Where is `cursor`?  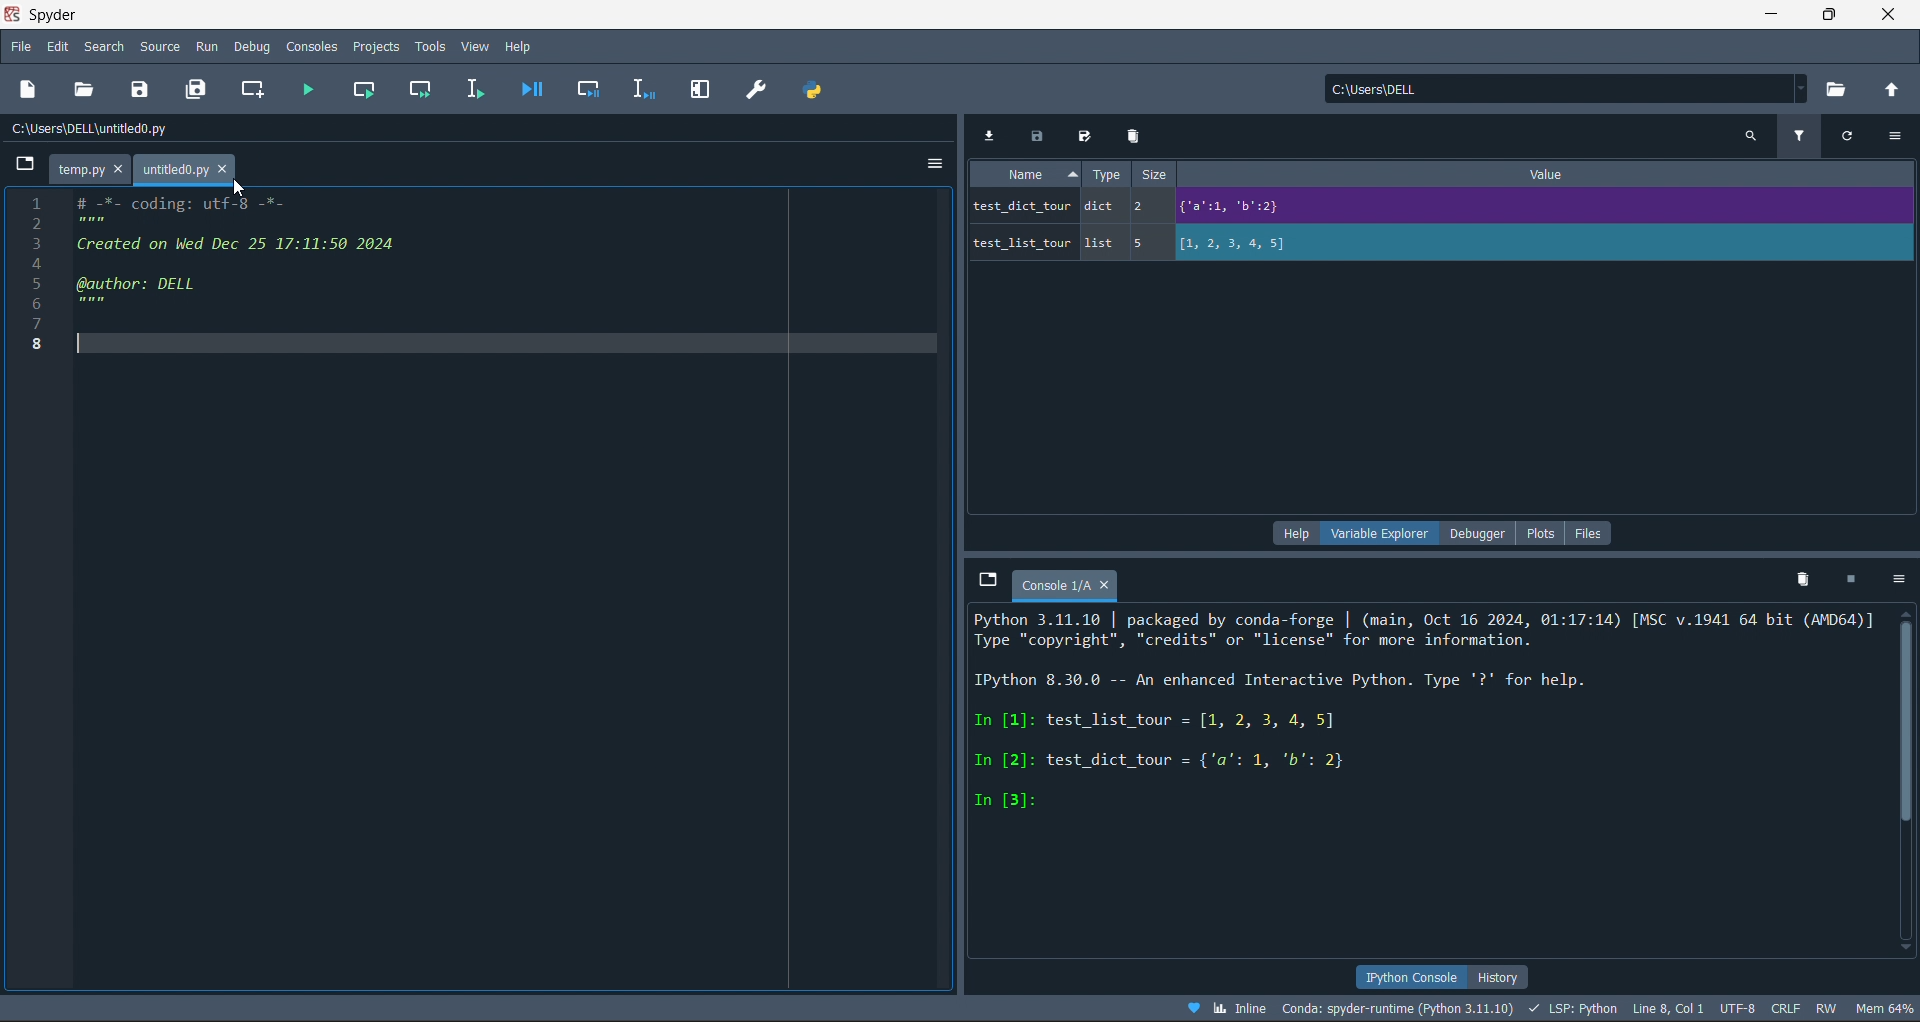 cursor is located at coordinates (242, 190).